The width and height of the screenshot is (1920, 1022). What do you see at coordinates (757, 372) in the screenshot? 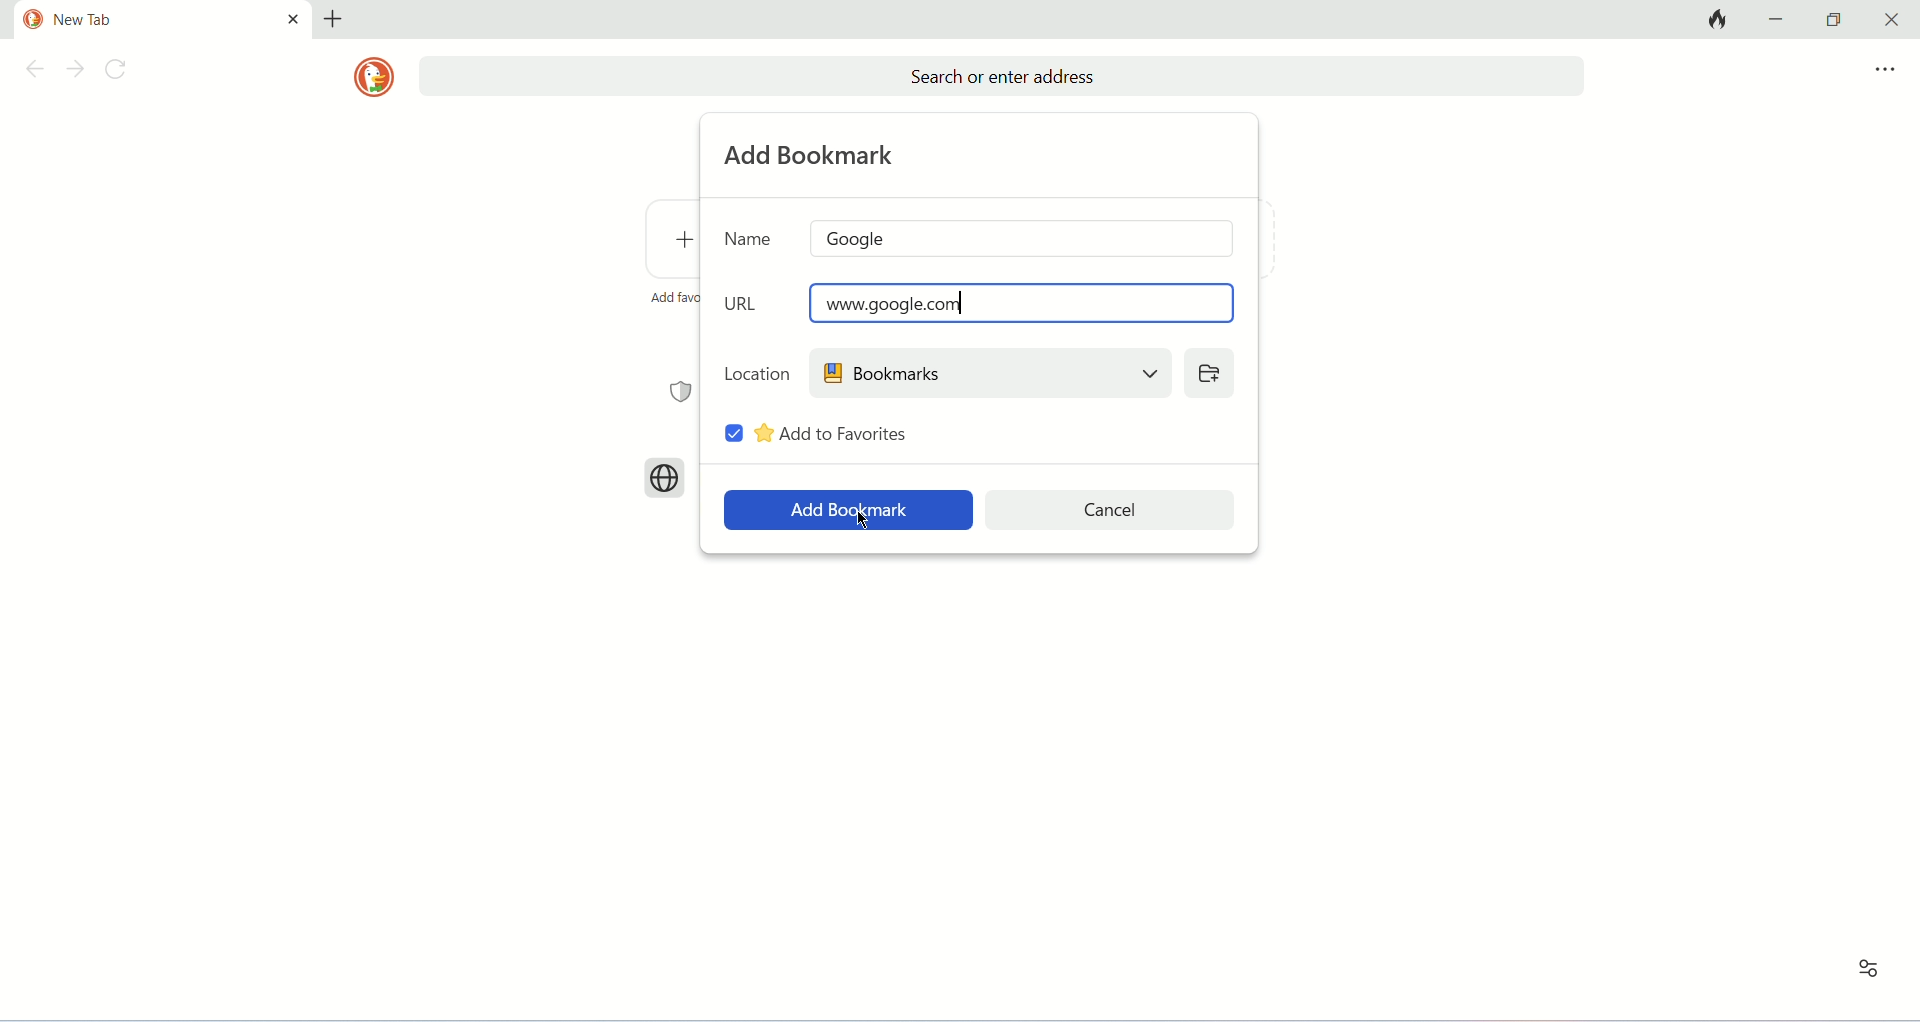
I see `location` at bounding box center [757, 372].